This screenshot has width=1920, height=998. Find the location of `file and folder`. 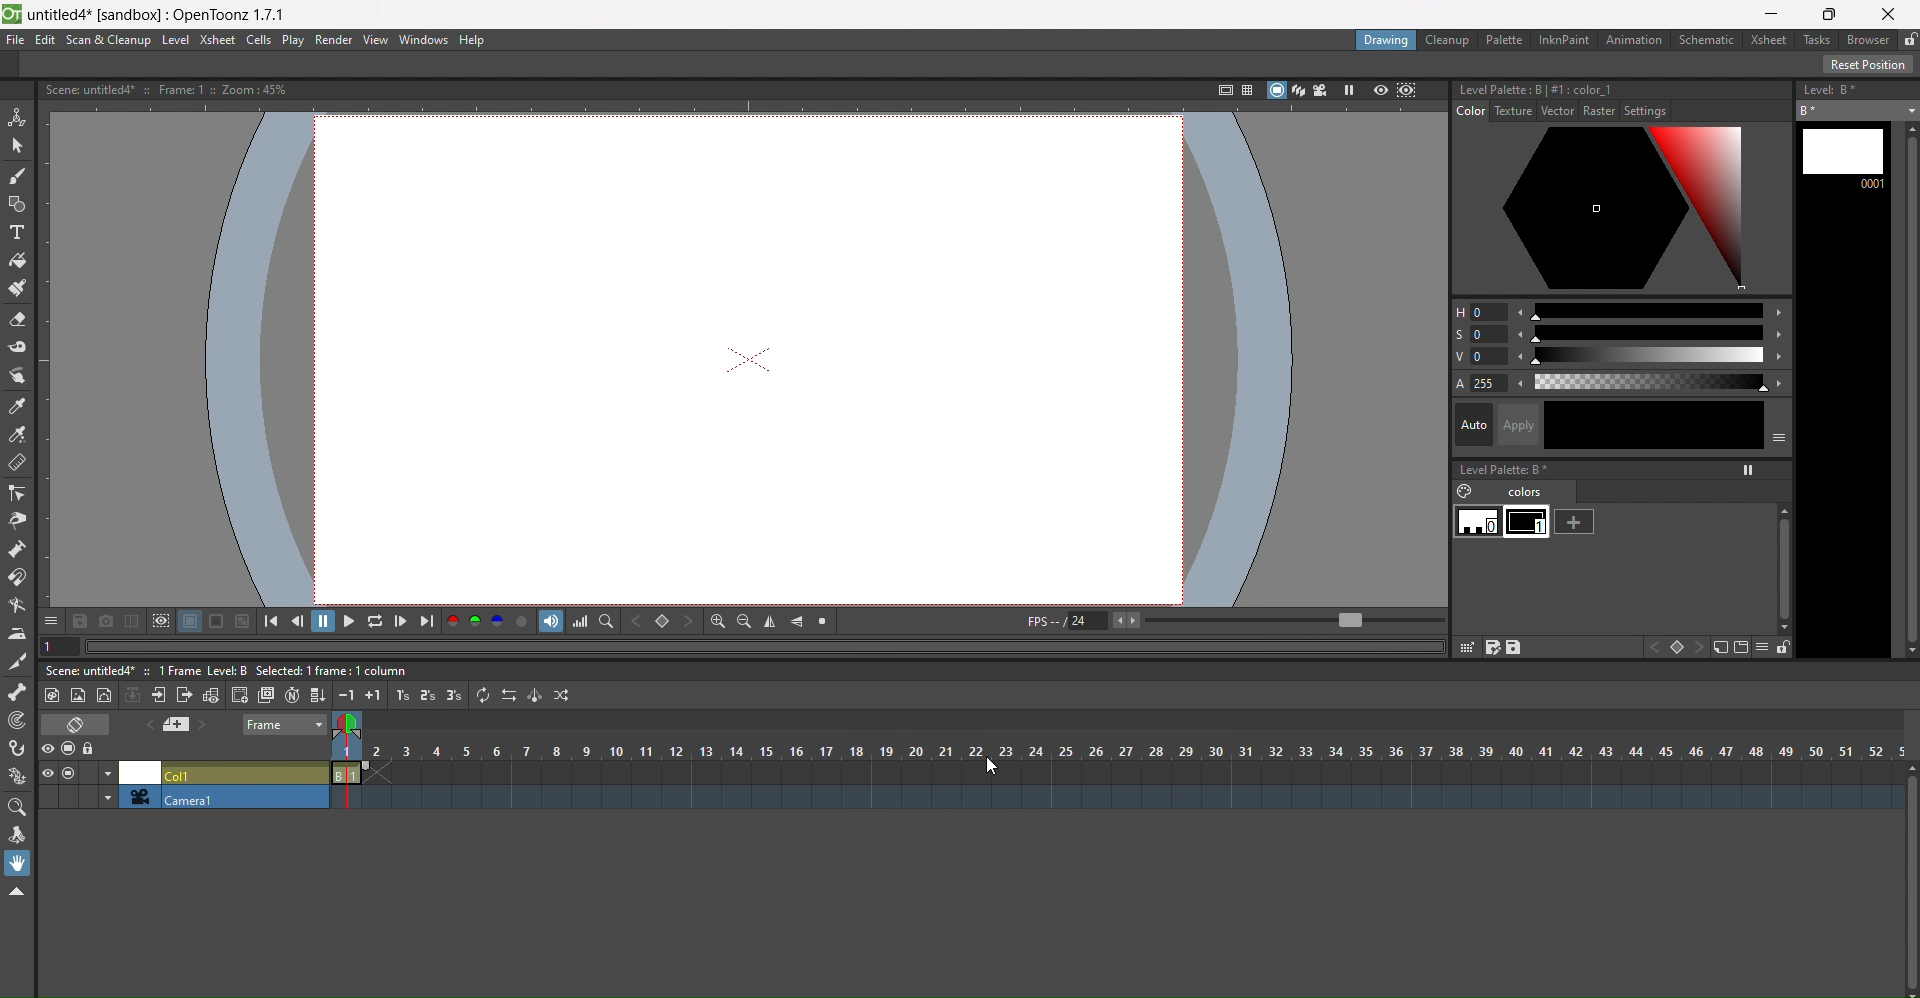

file and folder is located at coordinates (1731, 647).